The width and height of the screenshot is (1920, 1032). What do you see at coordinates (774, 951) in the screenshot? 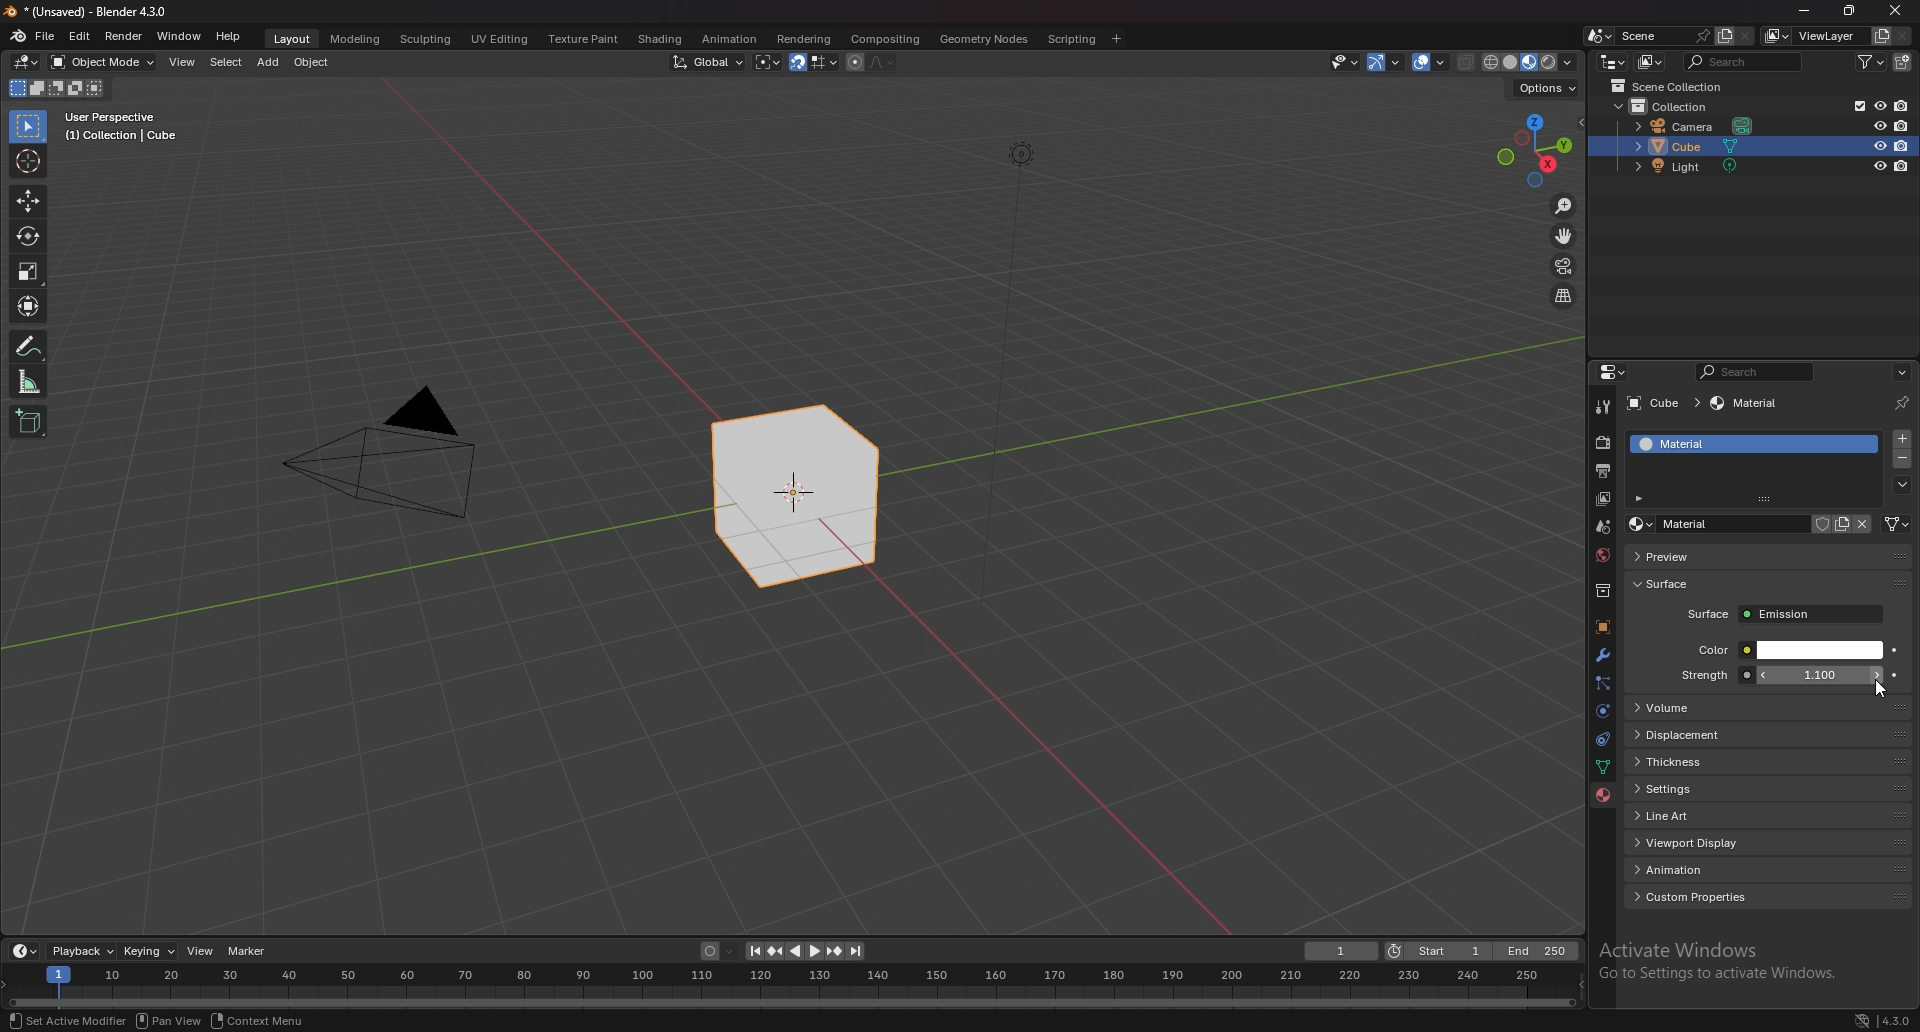
I see `jump to keyframe` at bounding box center [774, 951].